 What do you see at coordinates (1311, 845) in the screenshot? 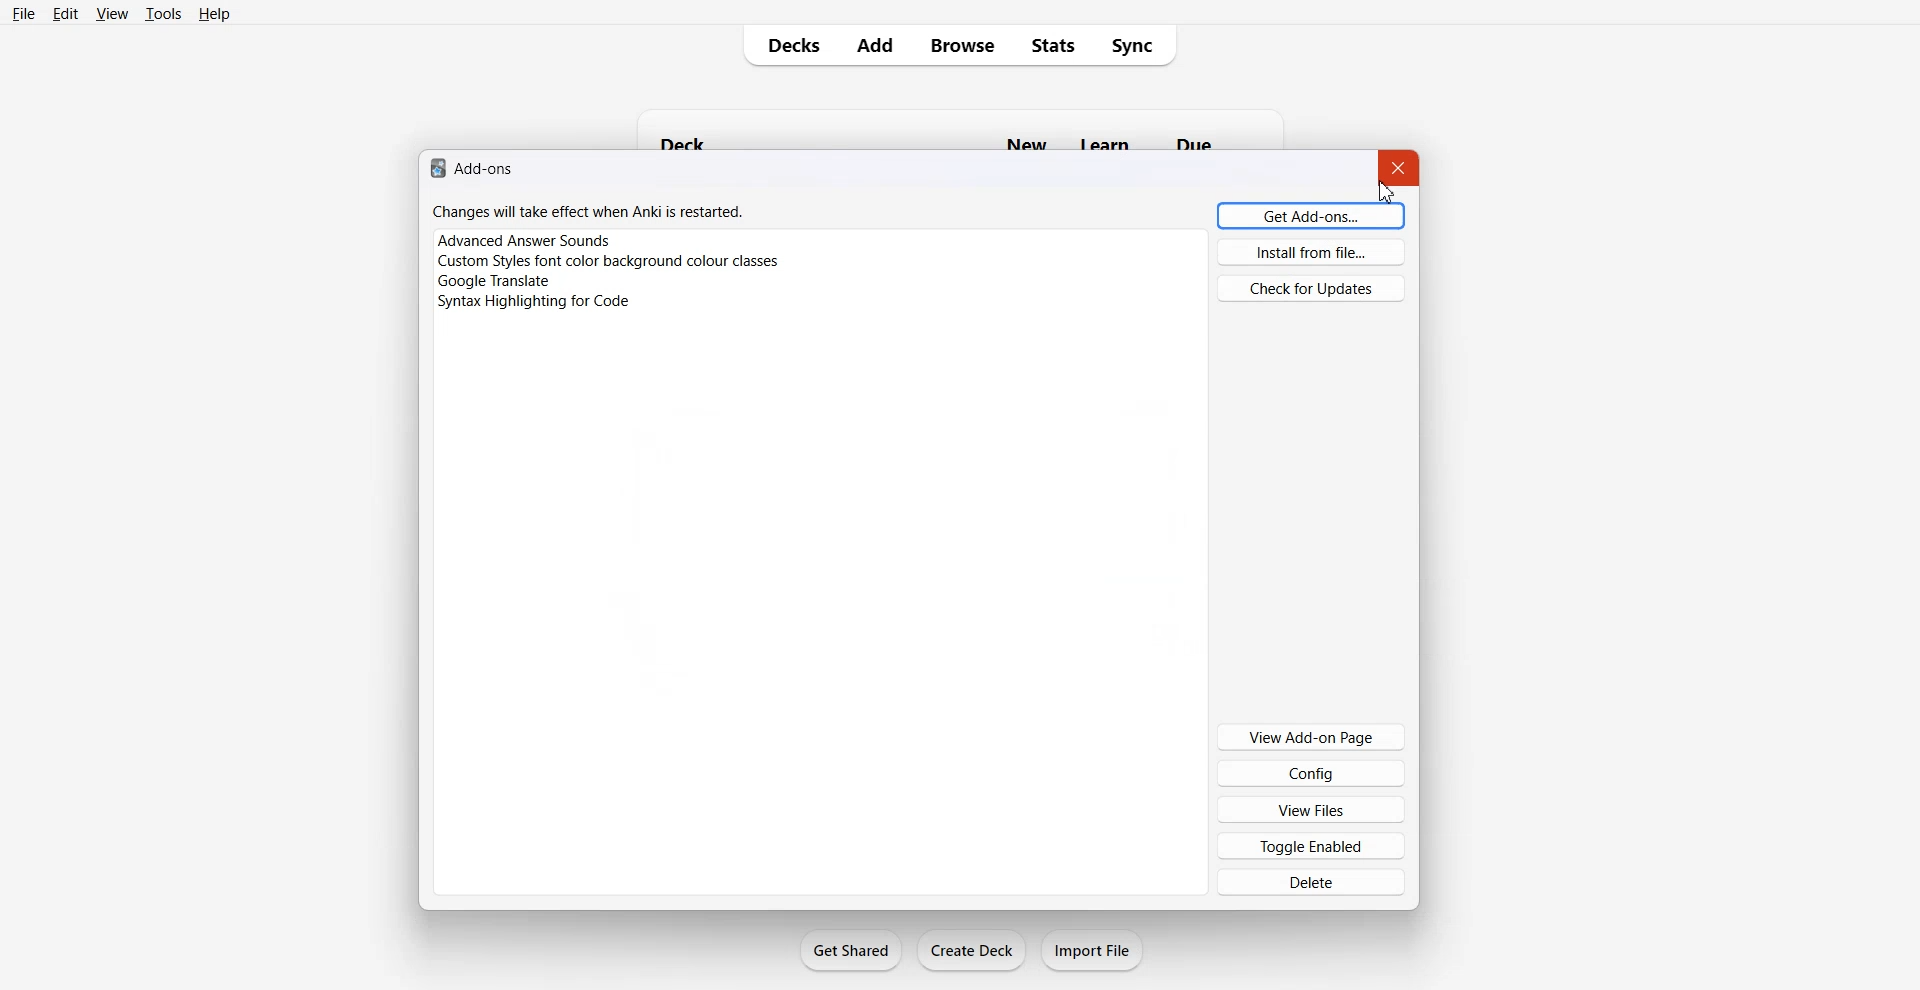
I see `Toggle Enabled` at bounding box center [1311, 845].